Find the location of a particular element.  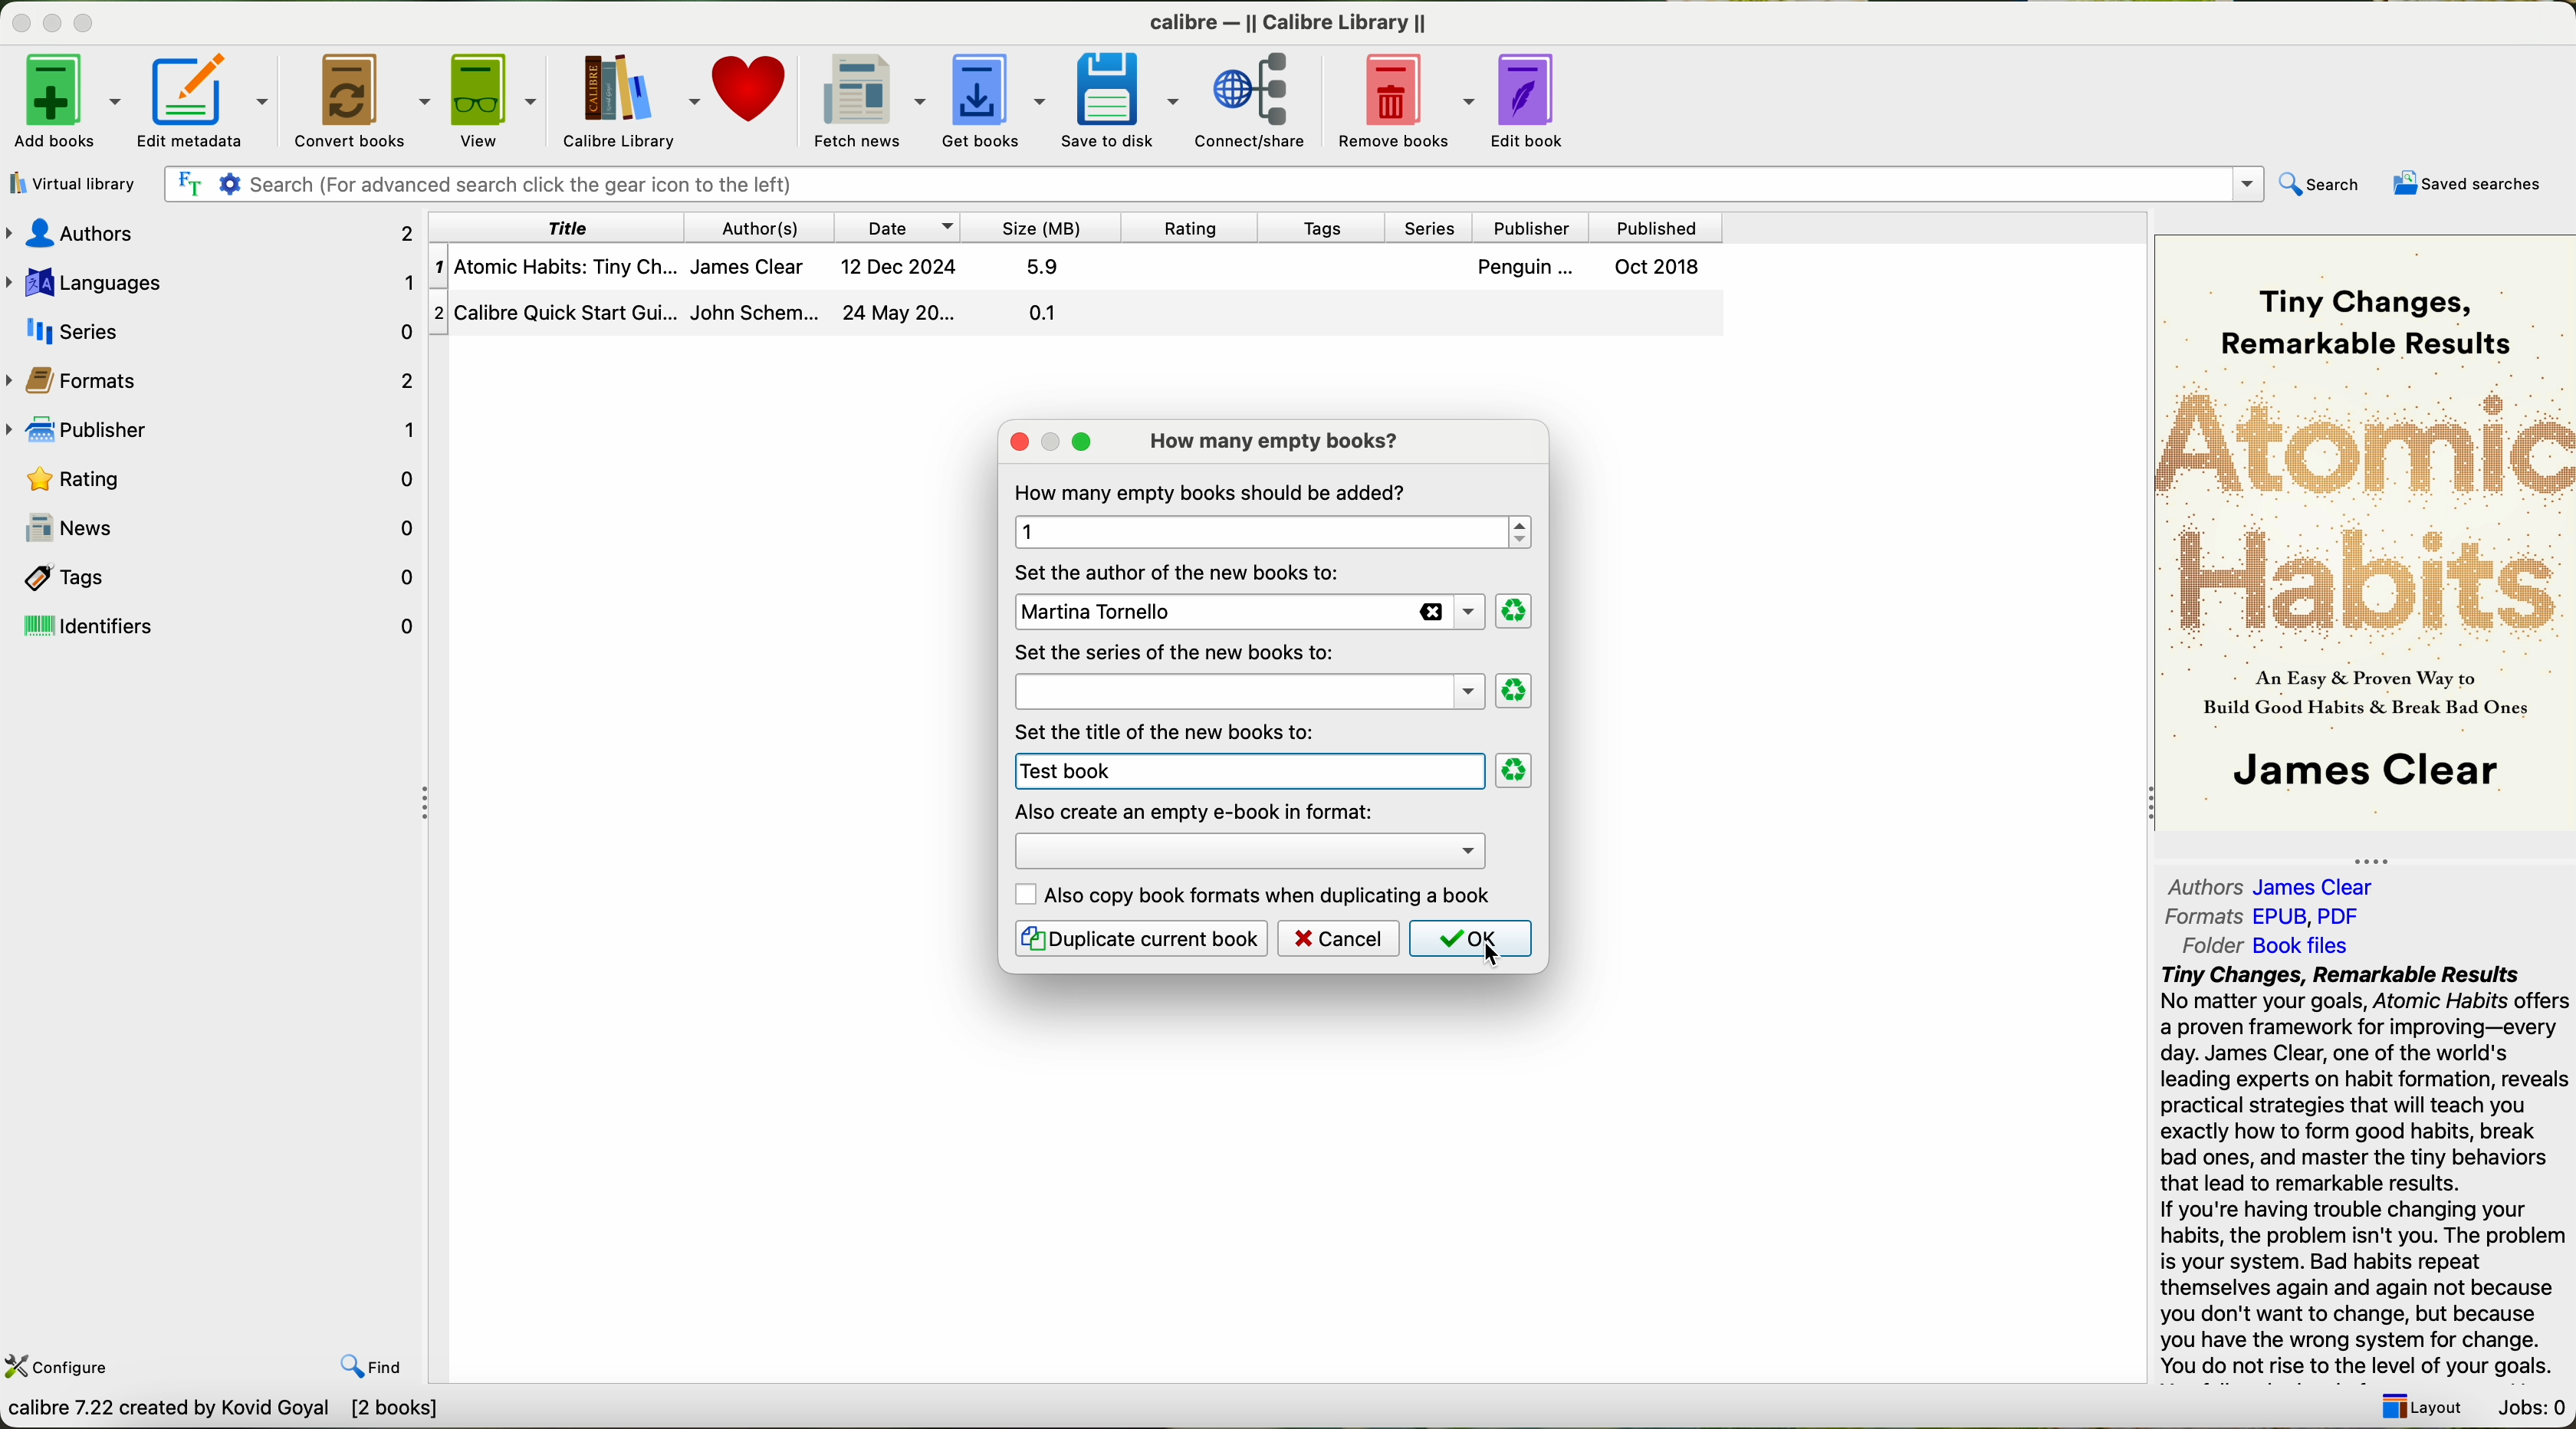

series option is located at coordinates (1248, 699).